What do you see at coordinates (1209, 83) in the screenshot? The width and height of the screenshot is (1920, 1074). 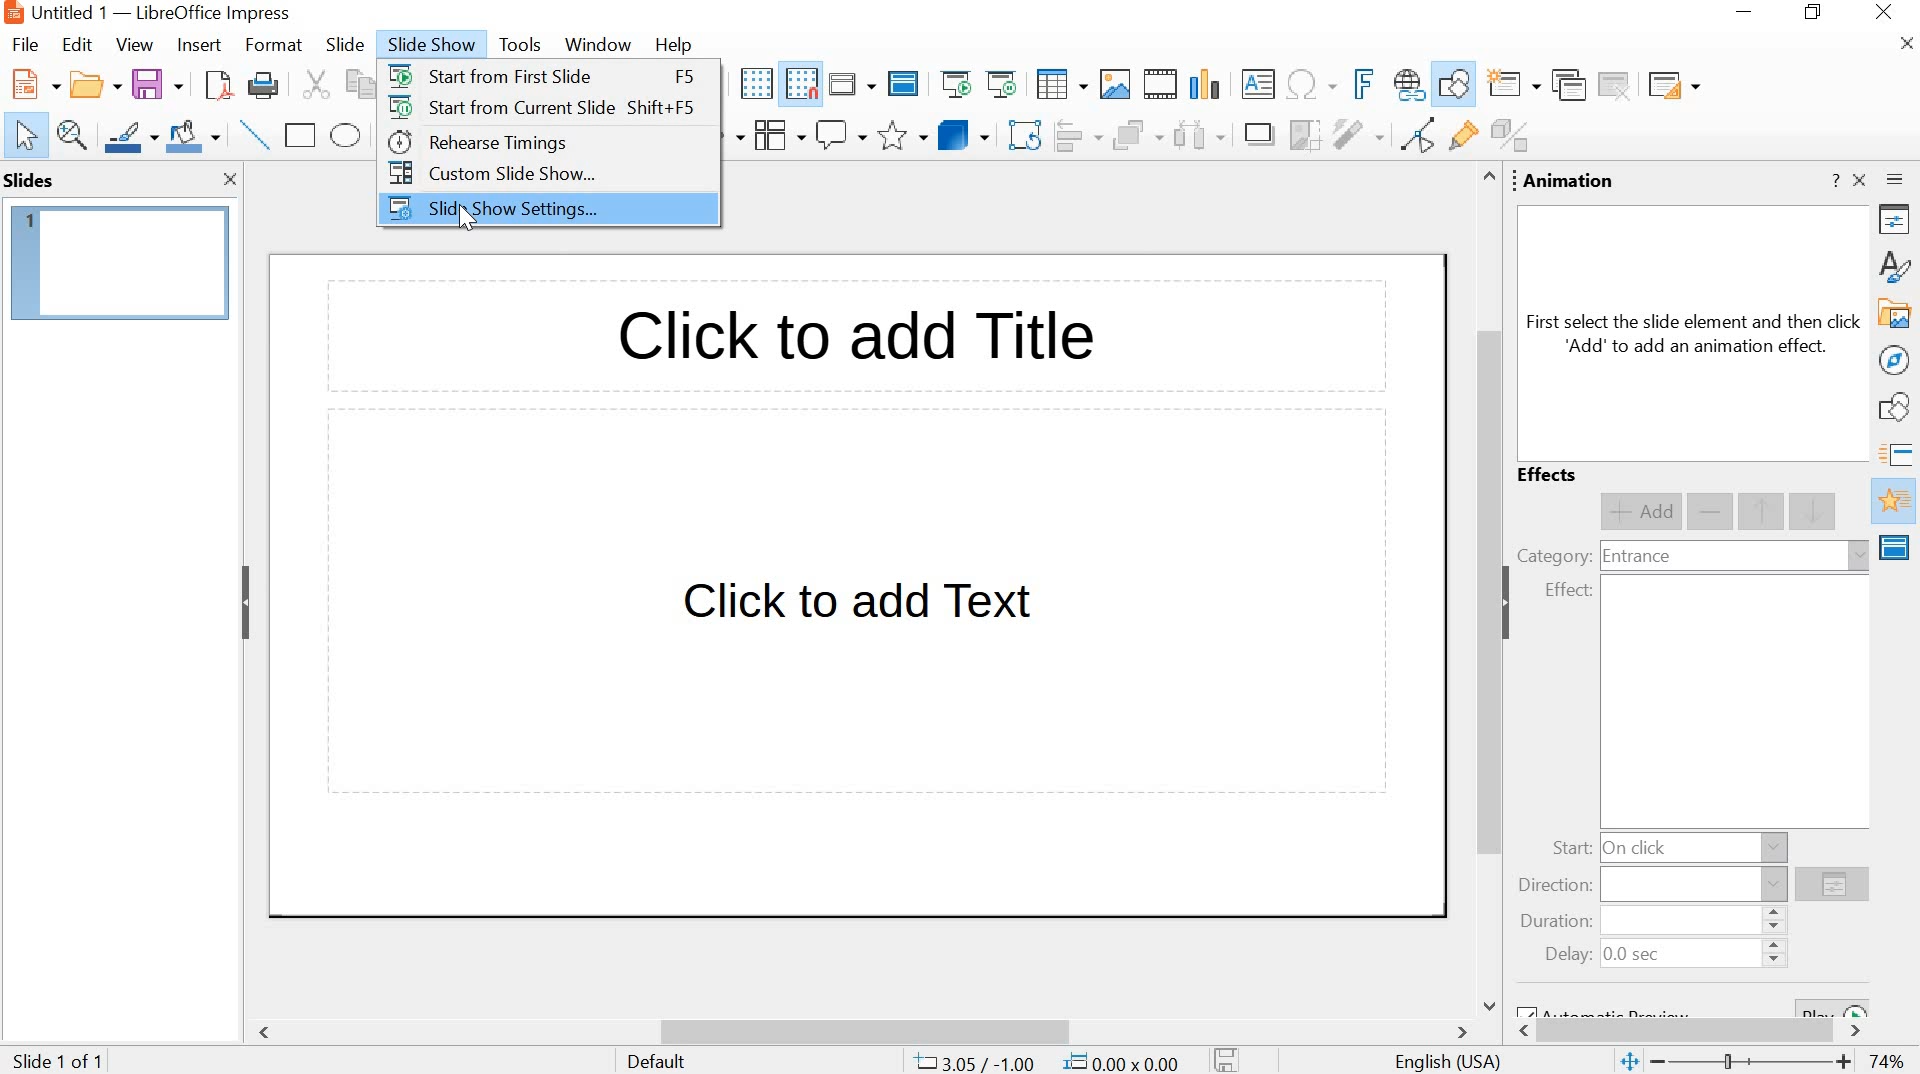 I see `insert chart` at bounding box center [1209, 83].